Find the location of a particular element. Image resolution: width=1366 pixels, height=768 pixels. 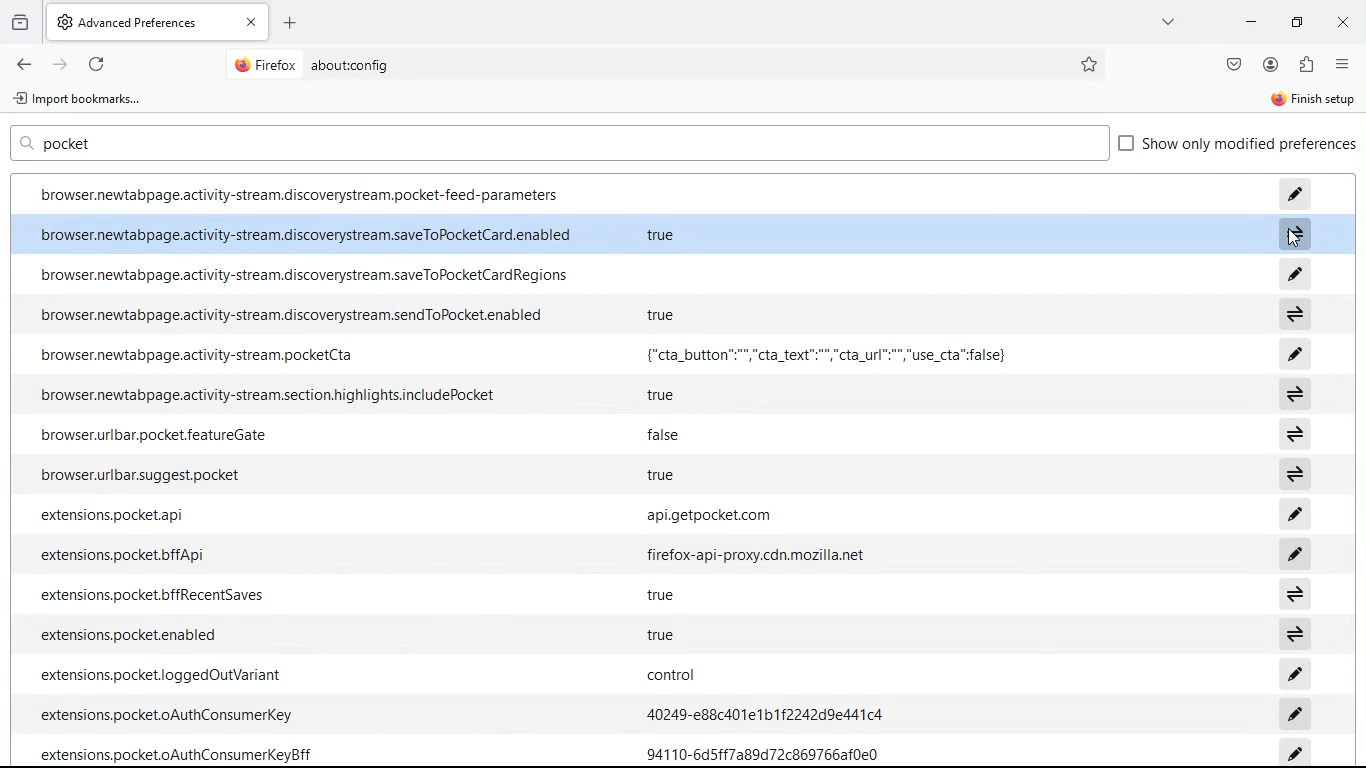

edit is located at coordinates (1293, 673).